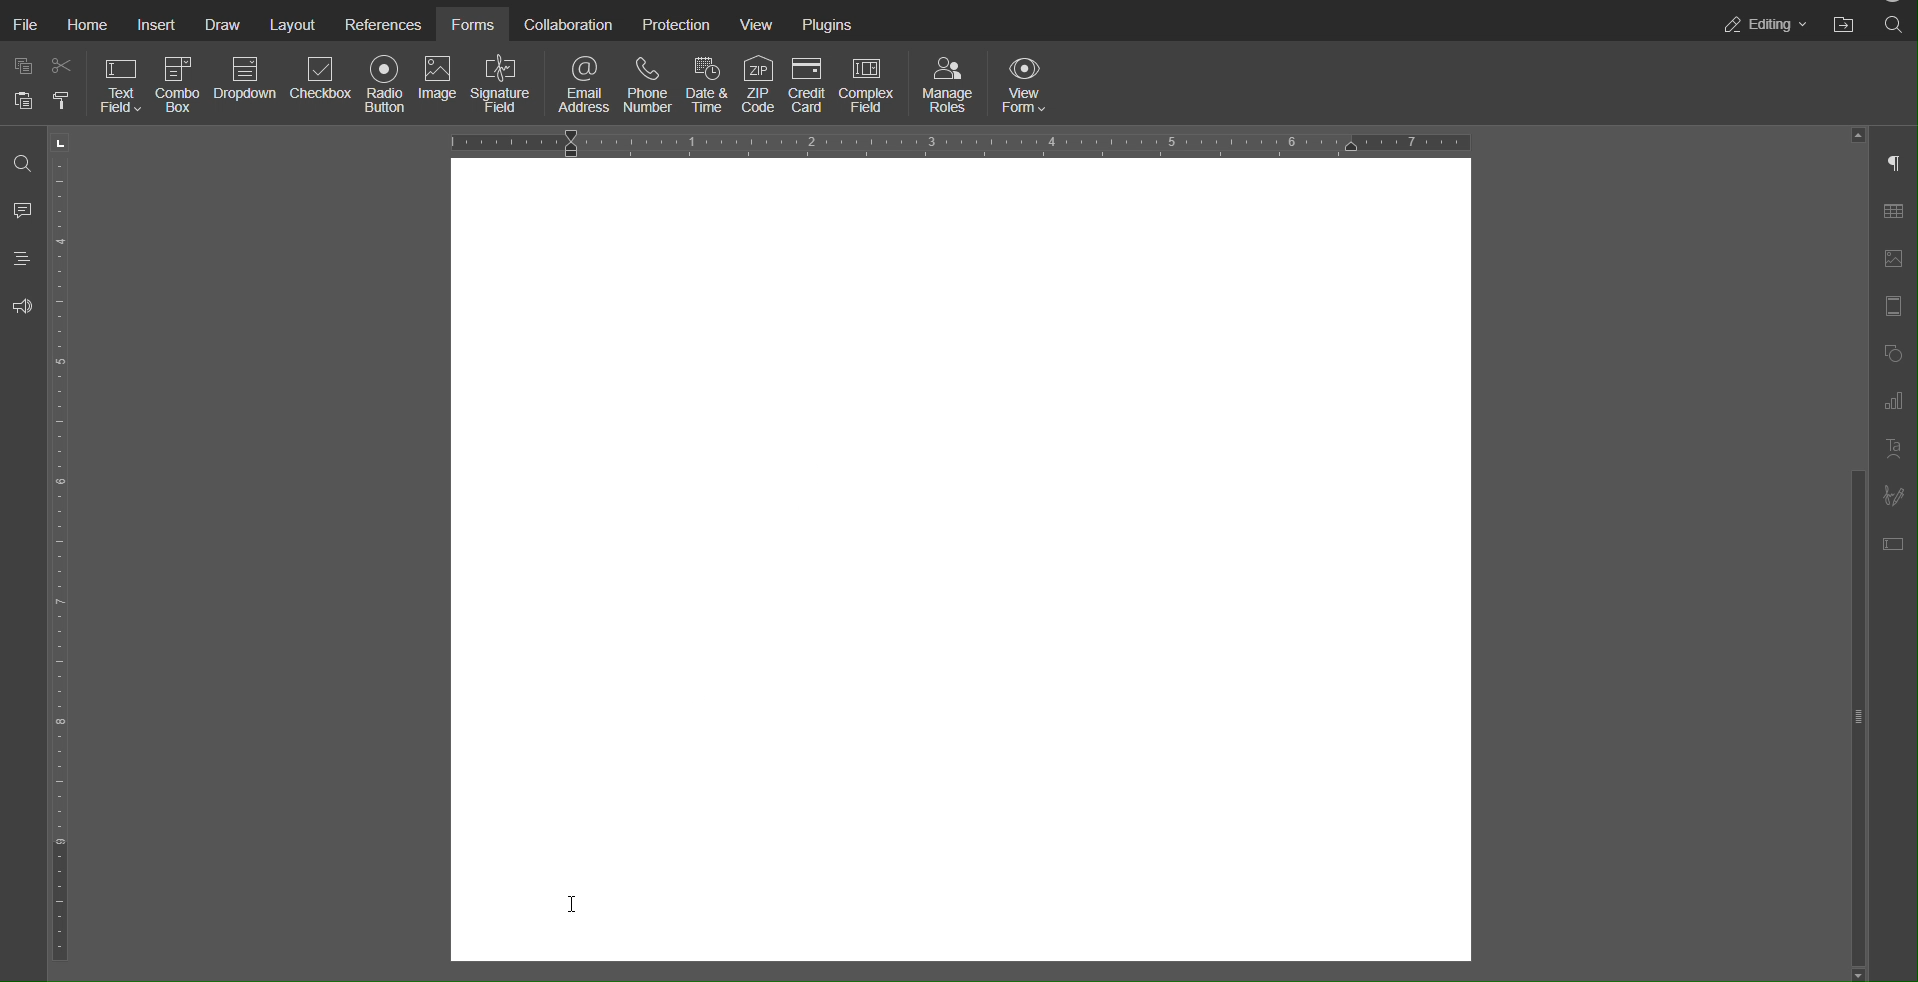 The width and height of the screenshot is (1918, 982). I want to click on Paragraph Settings, so click(1893, 166).